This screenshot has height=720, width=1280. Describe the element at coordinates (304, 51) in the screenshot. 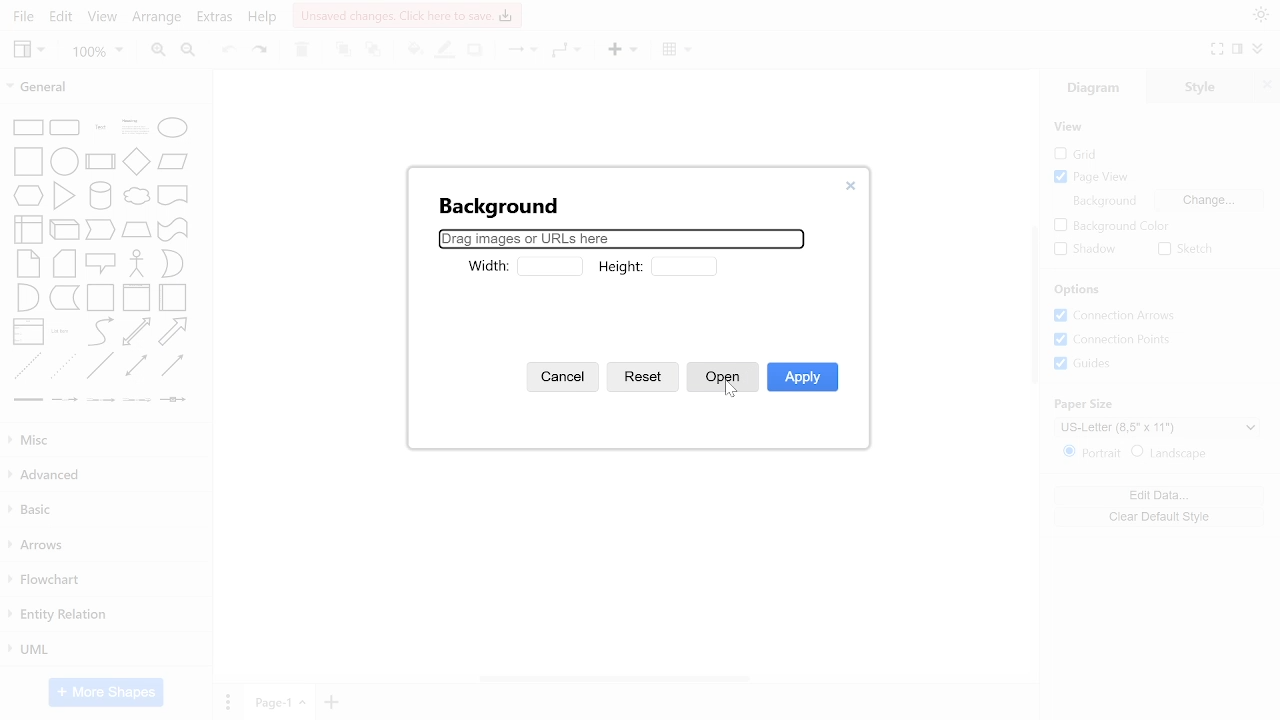

I see `delete` at that location.